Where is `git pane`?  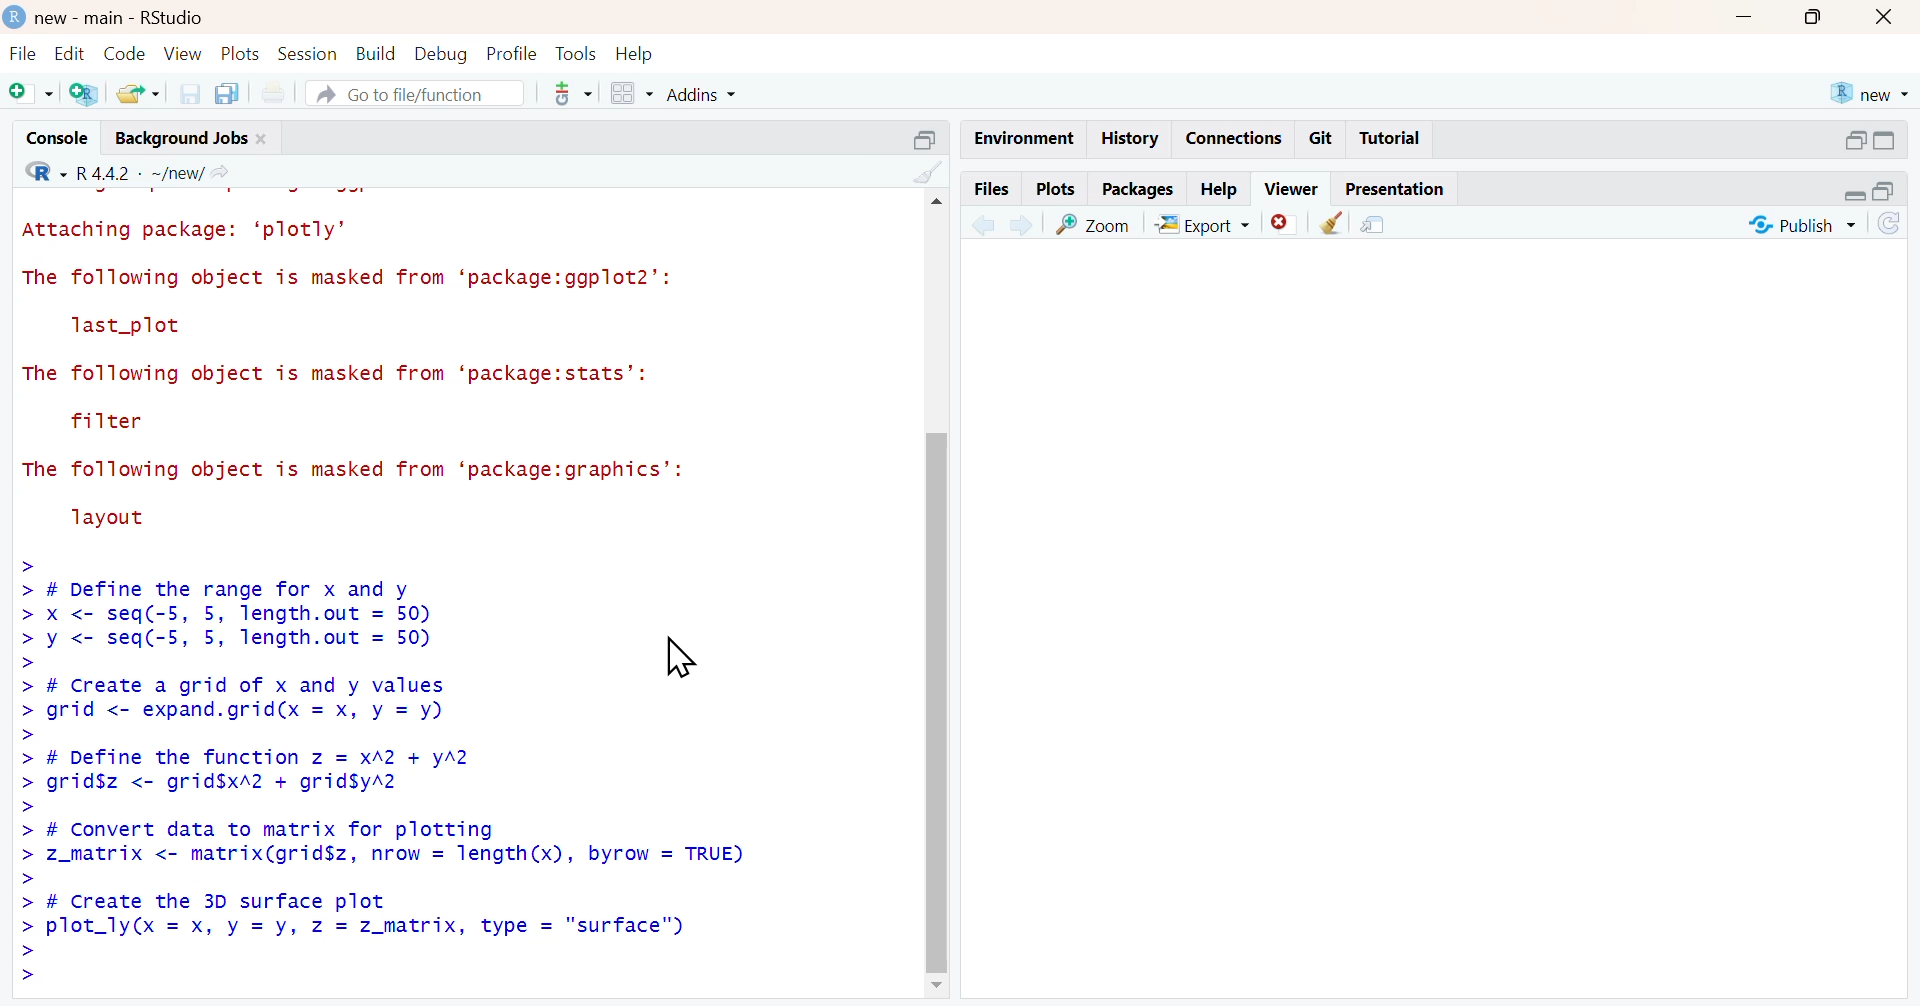 git pane is located at coordinates (573, 96).